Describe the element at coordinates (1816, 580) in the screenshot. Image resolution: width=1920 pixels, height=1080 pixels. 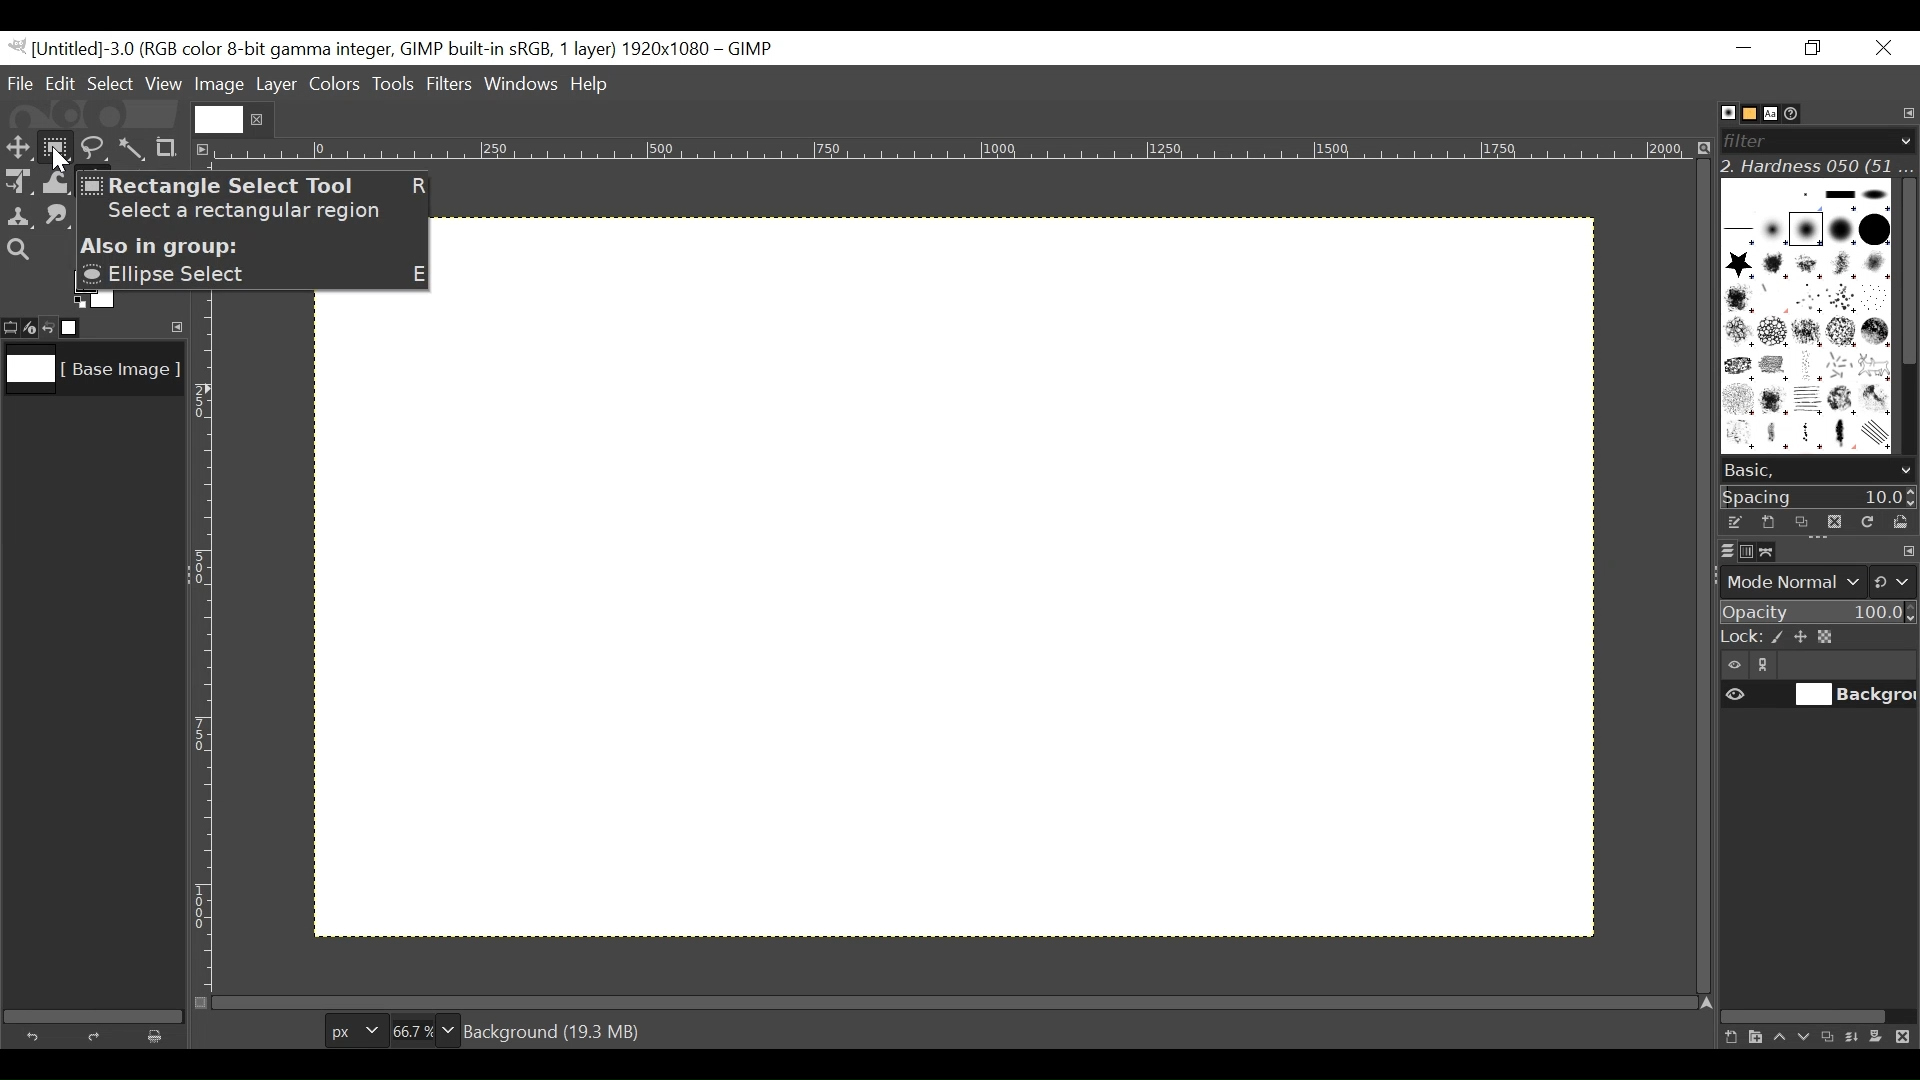
I see `Mode normal` at that location.